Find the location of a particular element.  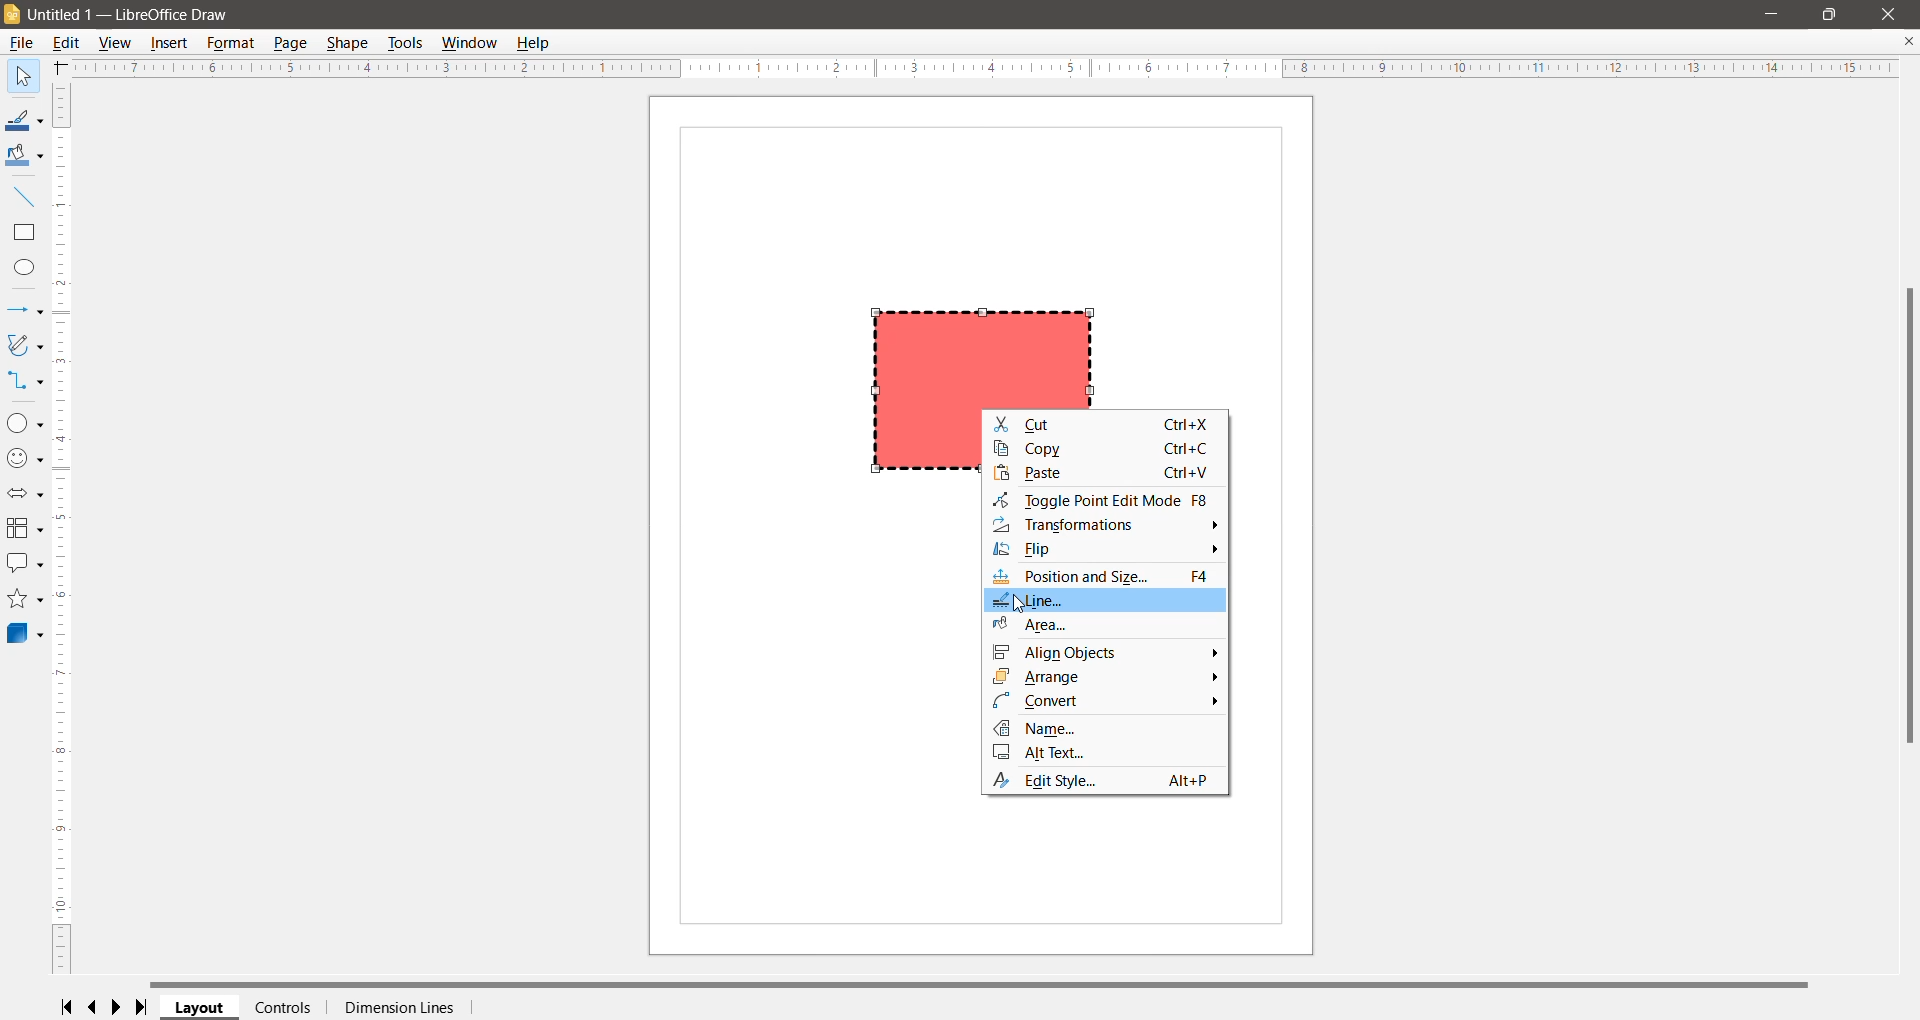

Area is located at coordinates (1051, 626).